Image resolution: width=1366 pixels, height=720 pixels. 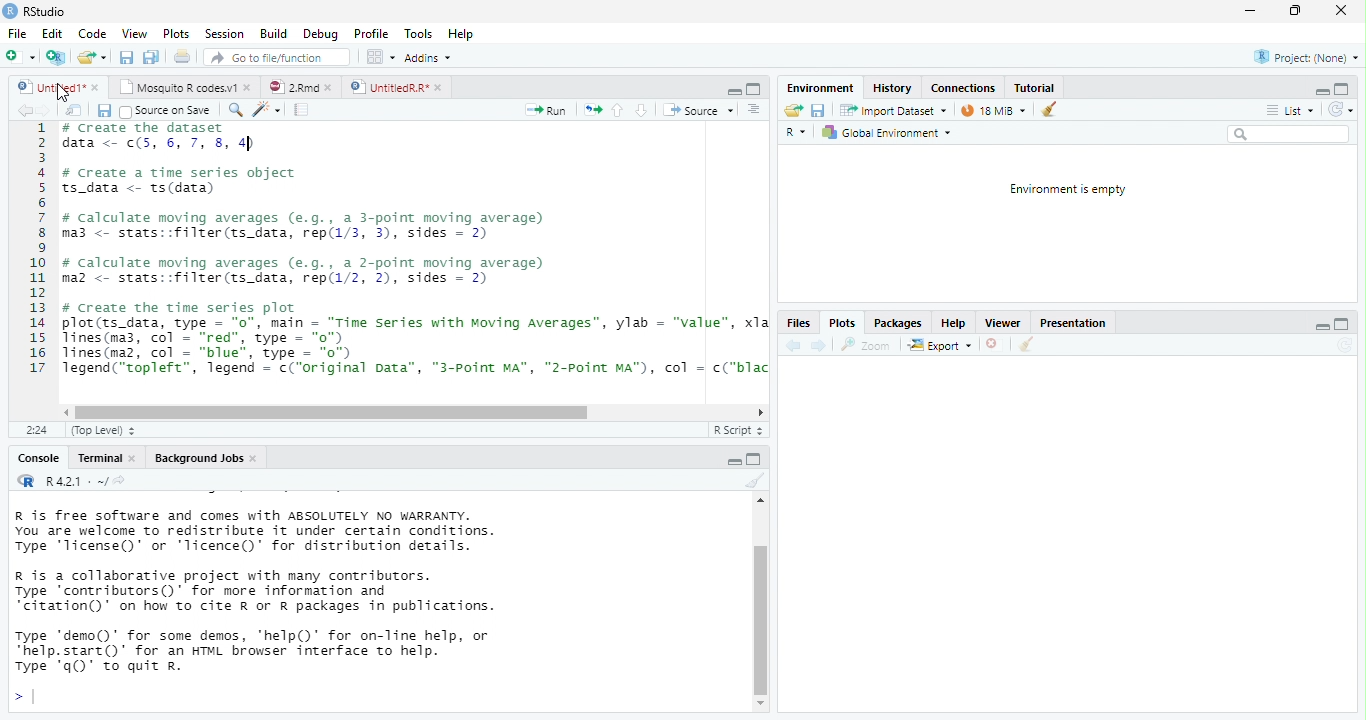 What do you see at coordinates (379, 57) in the screenshot?
I see `wrokspace pan` at bounding box center [379, 57].